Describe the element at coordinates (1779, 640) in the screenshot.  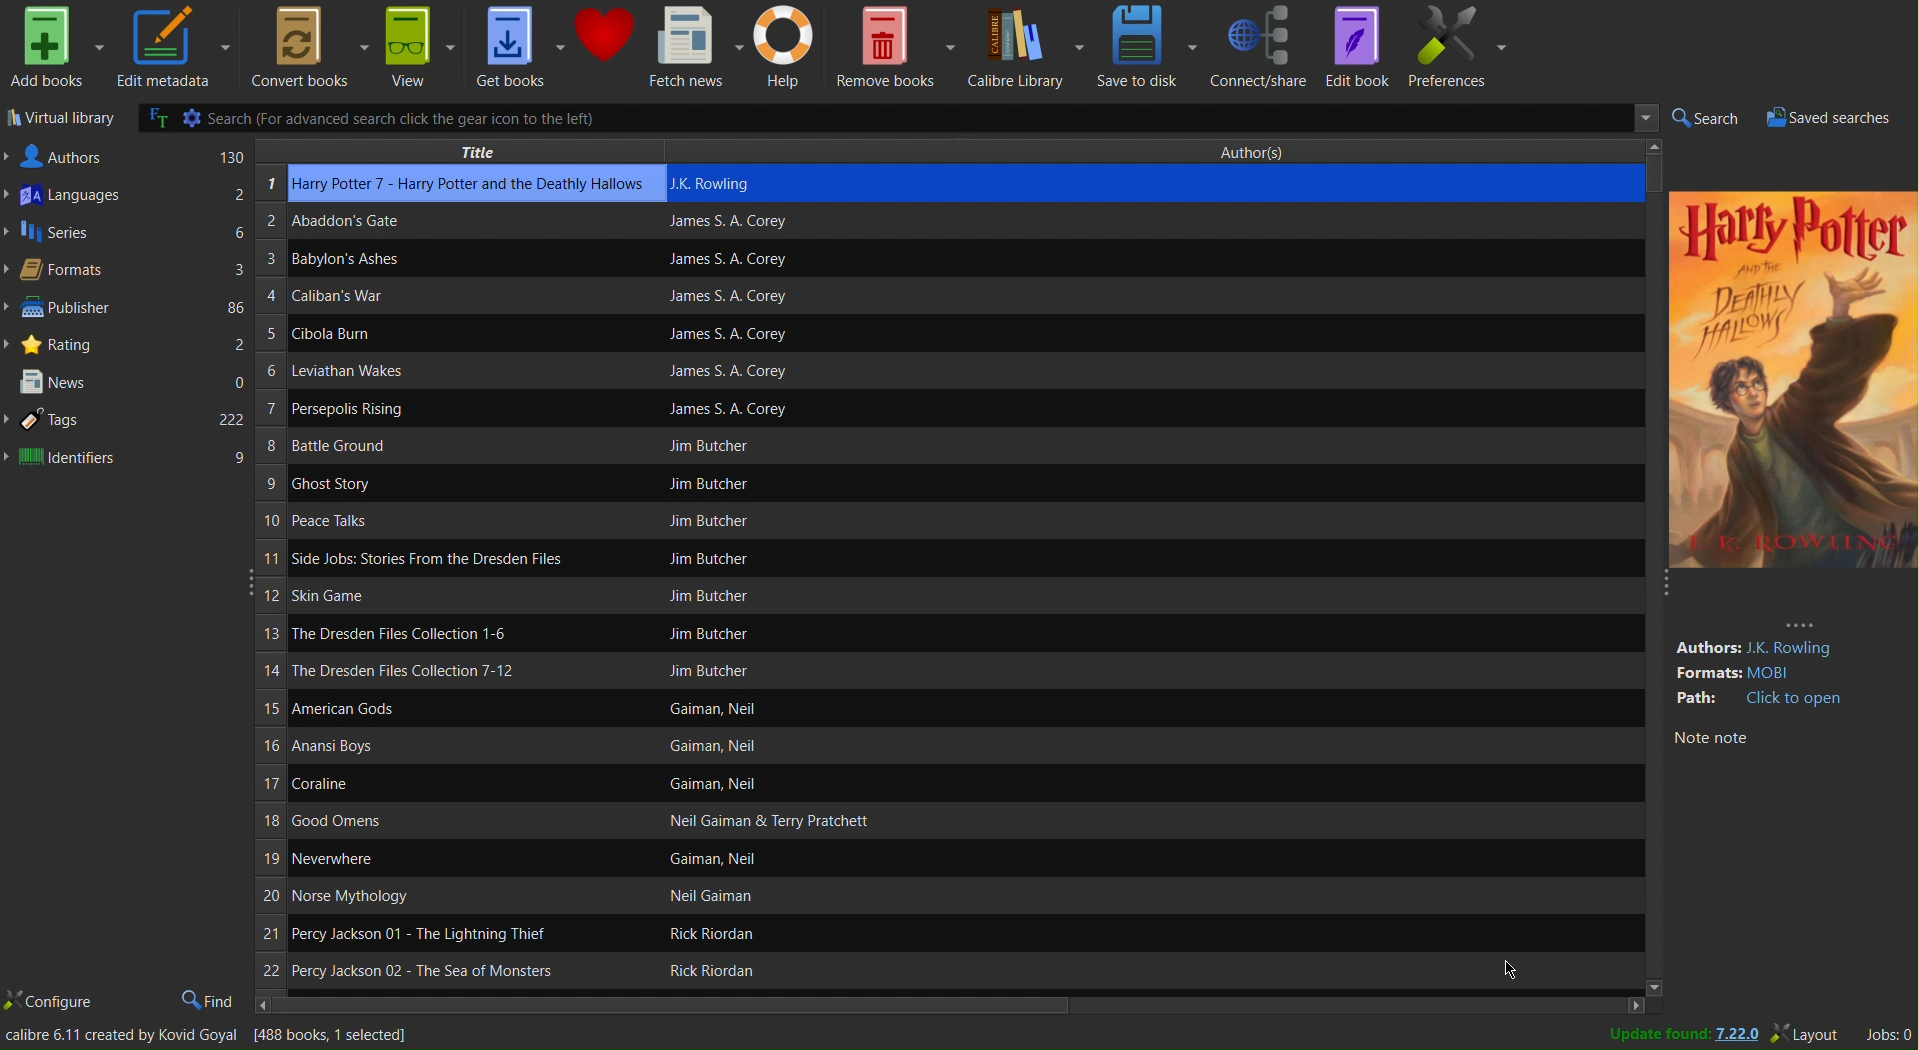
I see `authors` at that location.